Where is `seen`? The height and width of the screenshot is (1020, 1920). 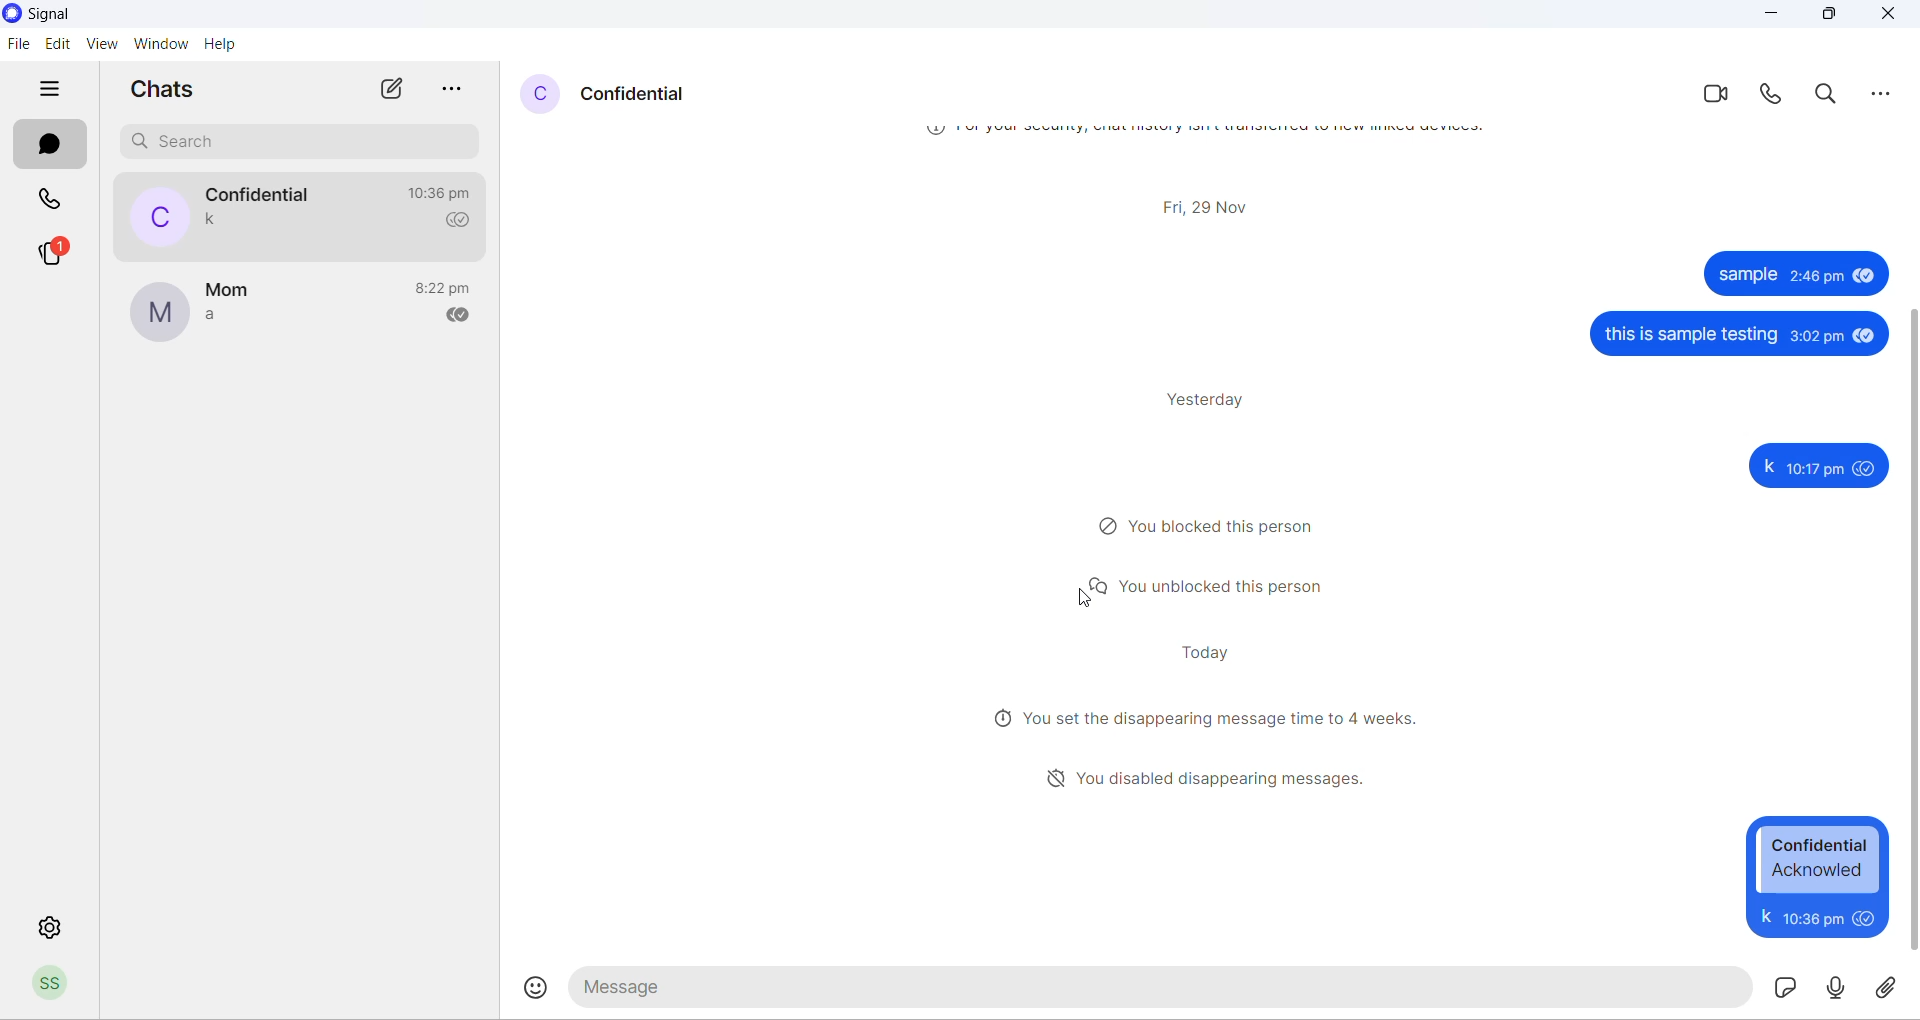 seen is located at coordinates (1869, 919).